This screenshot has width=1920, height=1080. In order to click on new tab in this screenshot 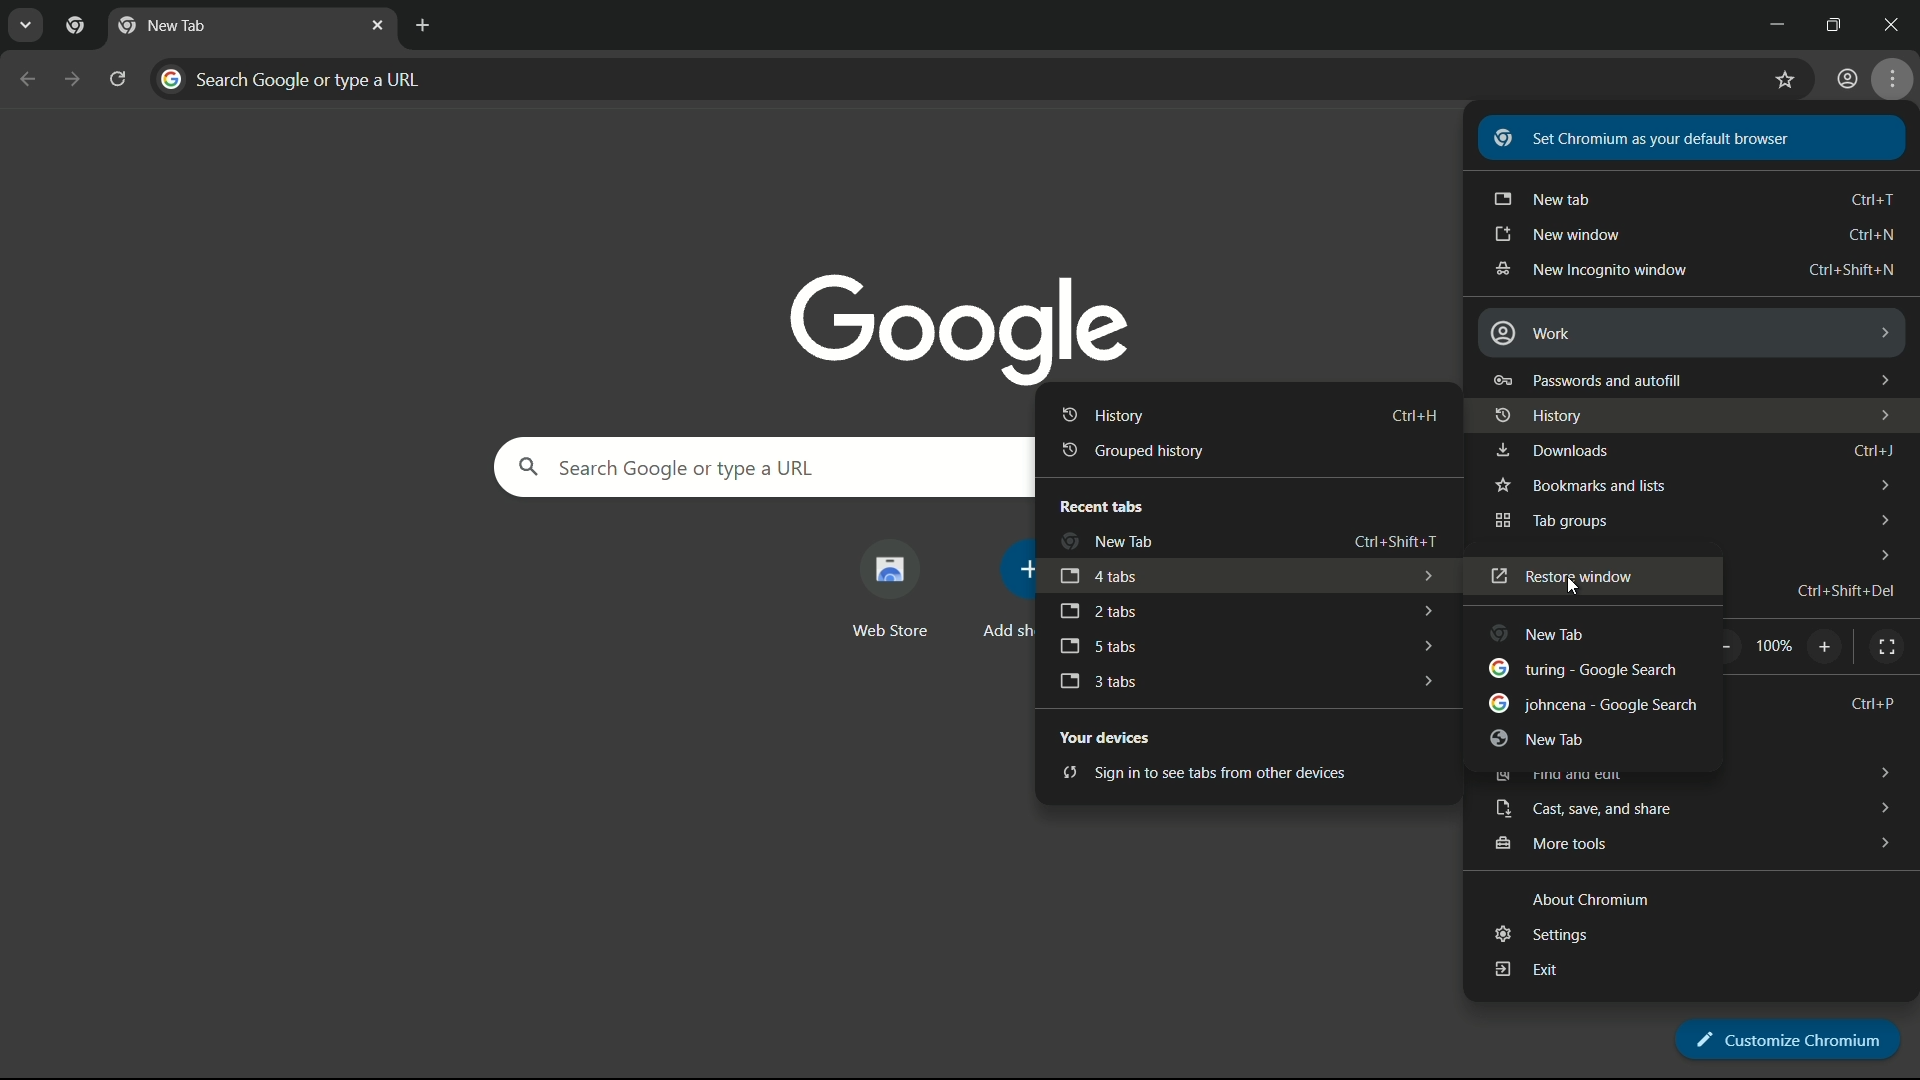, I will do `click(1542, 636)`.